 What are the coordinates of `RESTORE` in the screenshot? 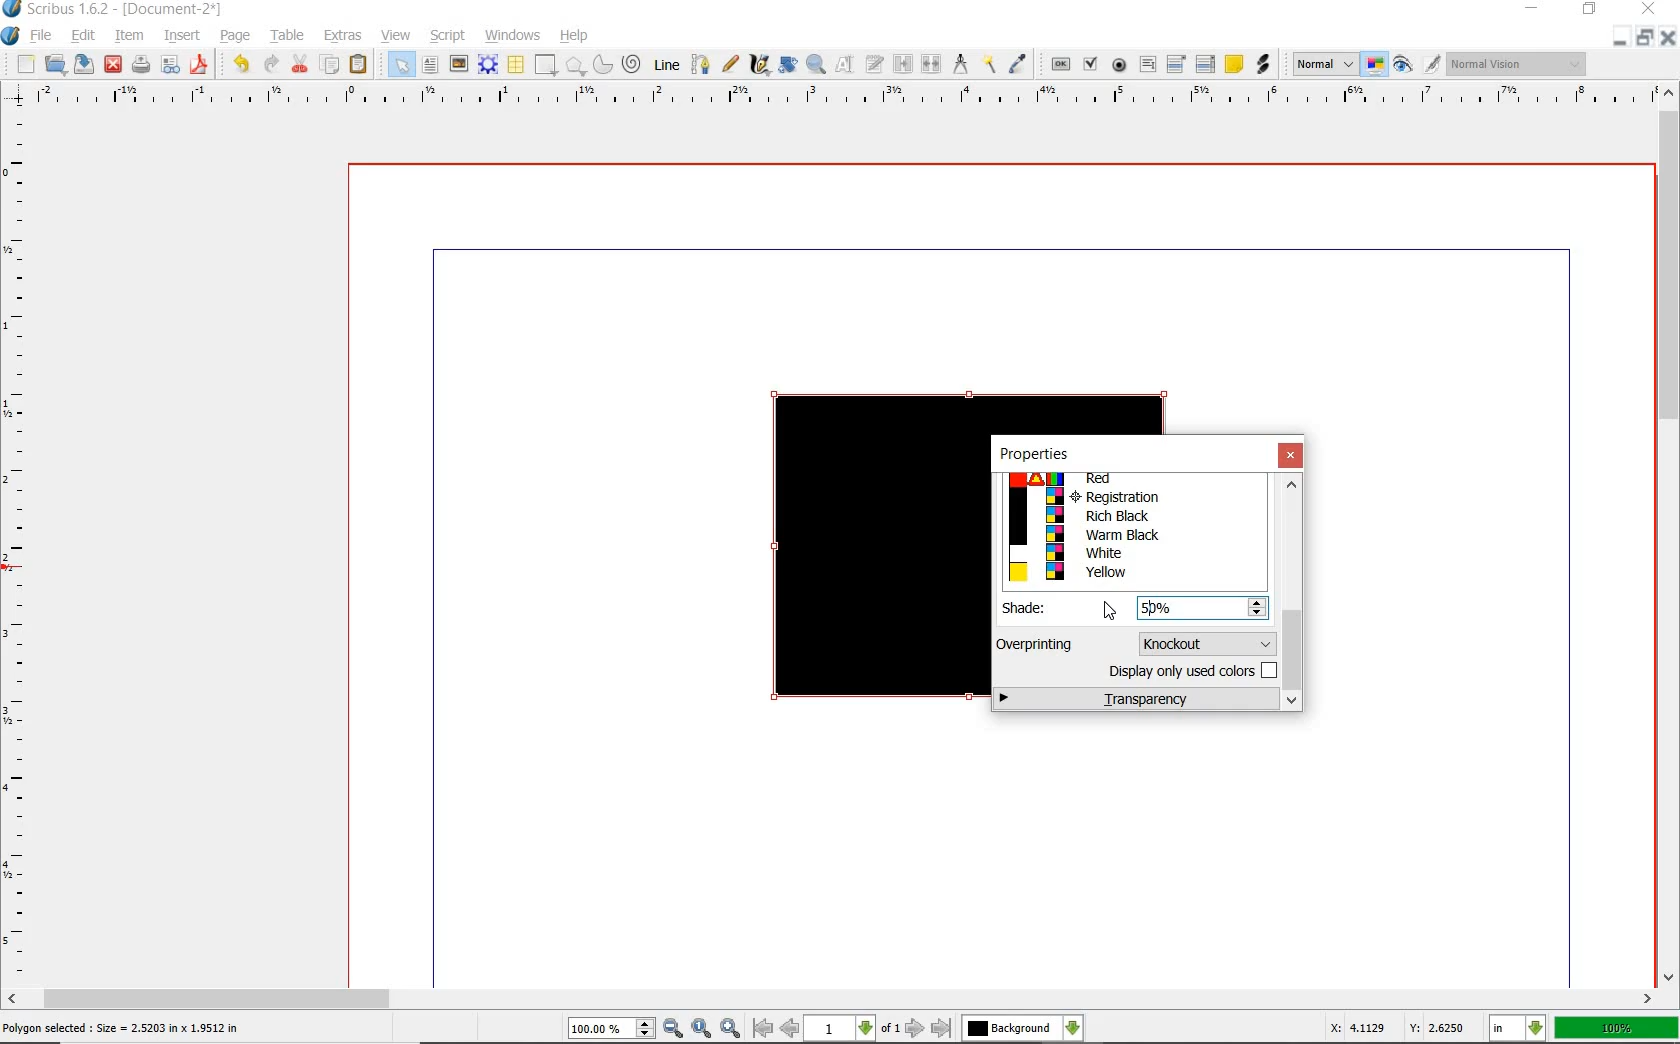 It's located at (1640, 41).